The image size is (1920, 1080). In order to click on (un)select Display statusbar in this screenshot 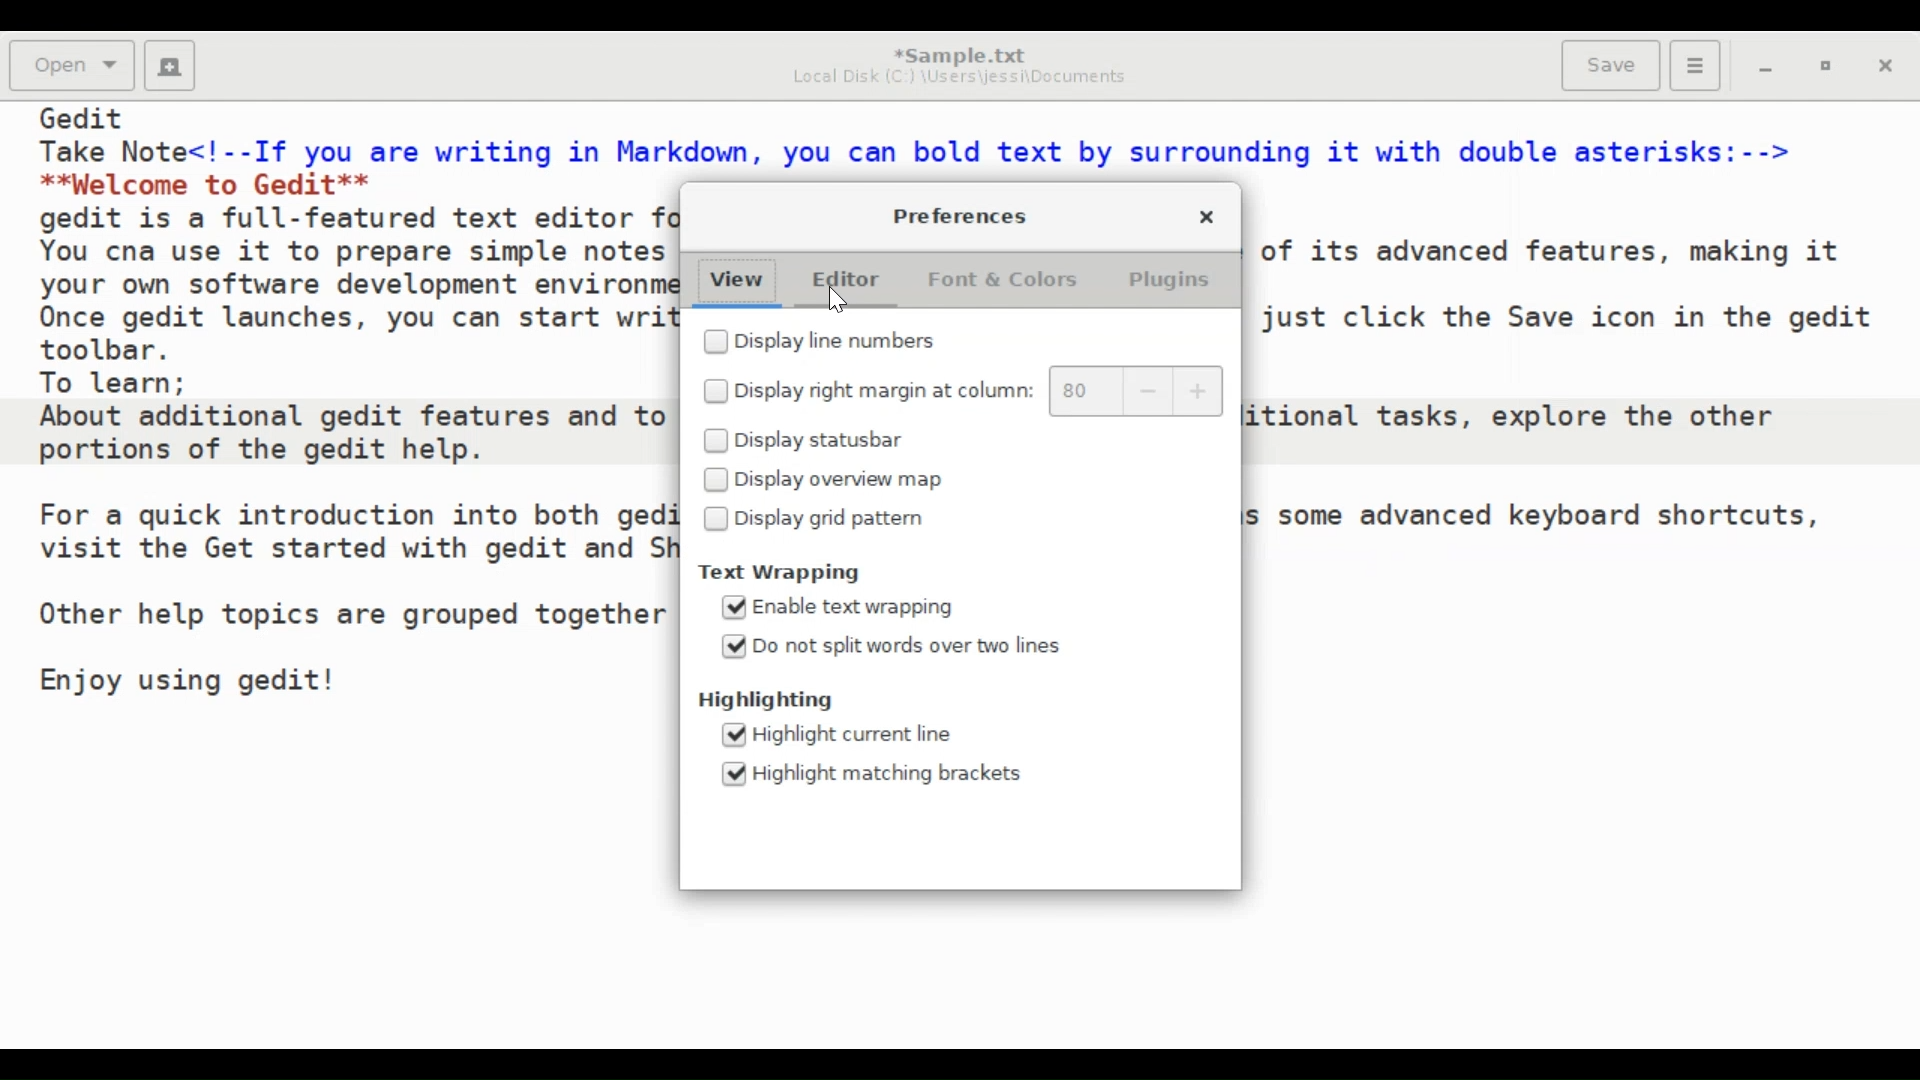, I will do `click(817, 440)`.